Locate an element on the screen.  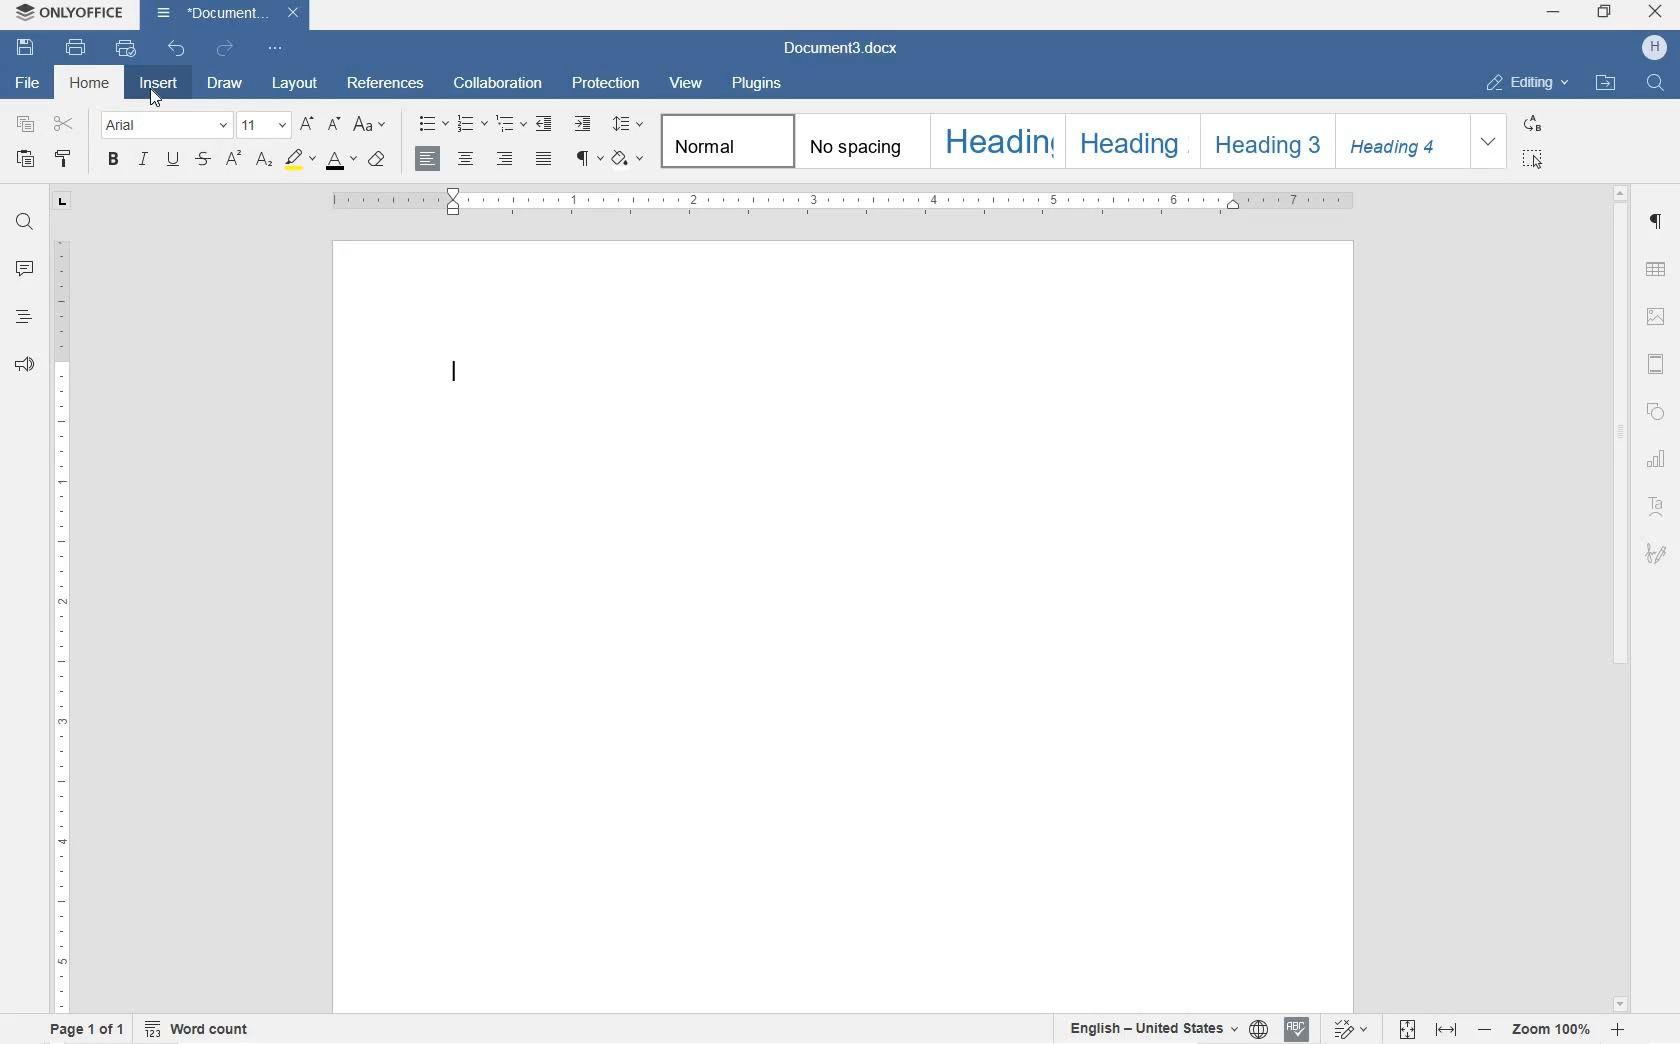
INSERT is located at coordinates (161, 86).